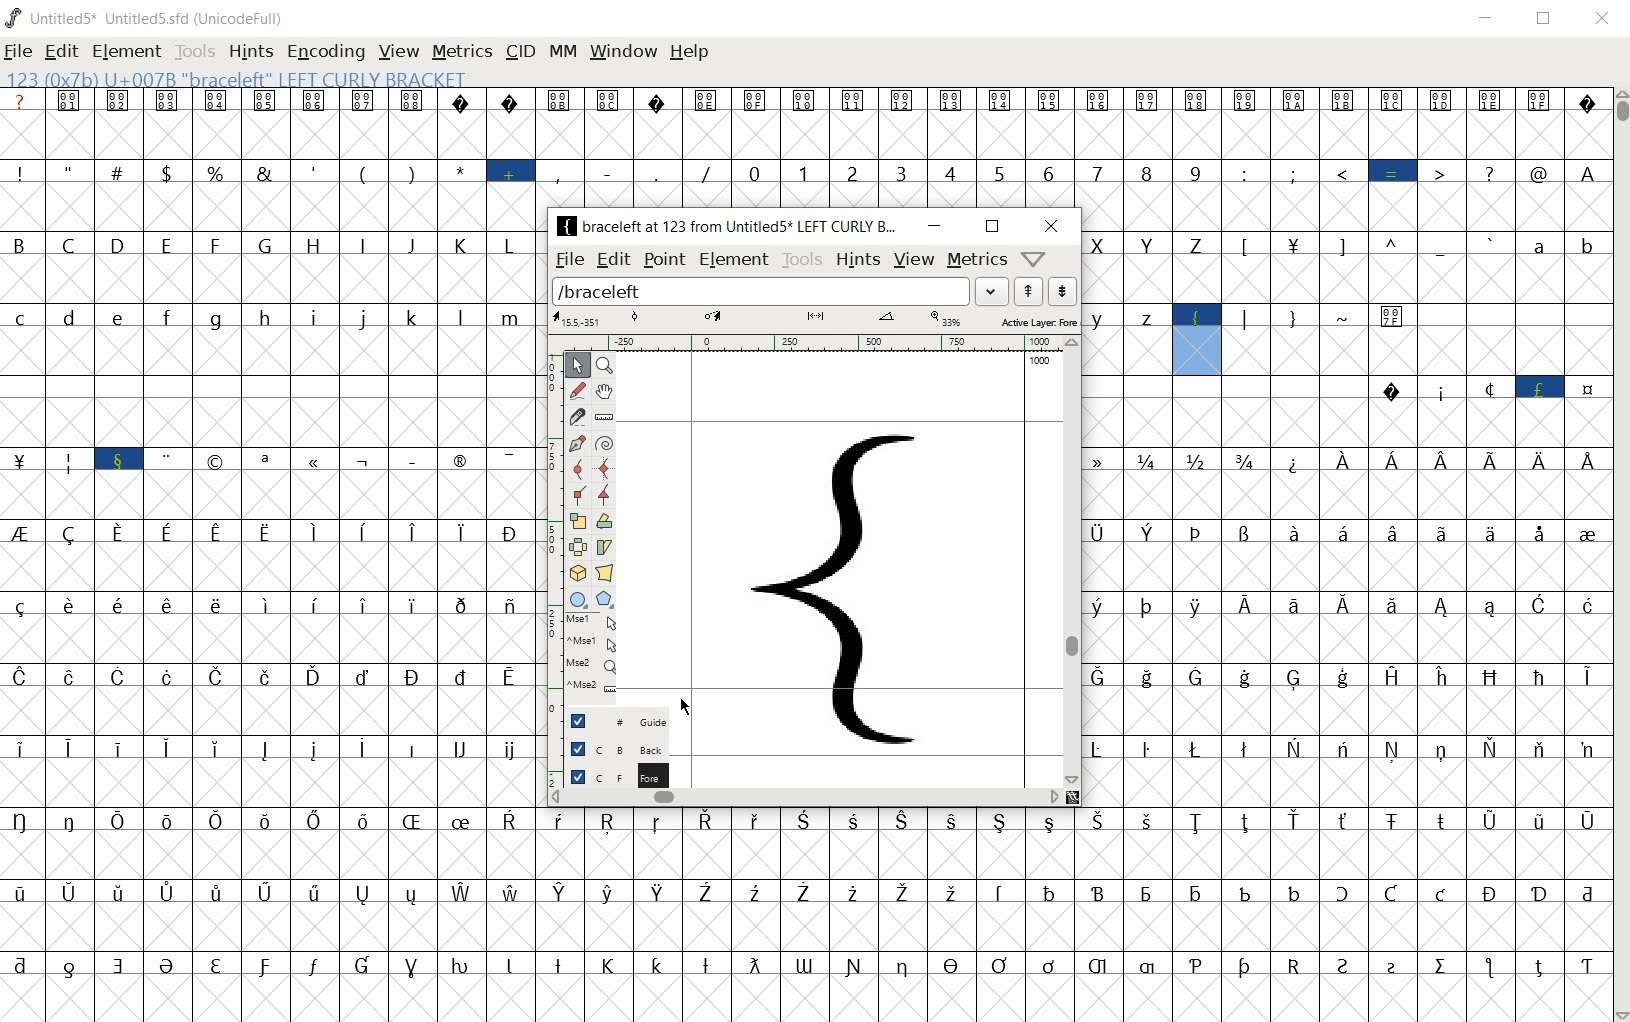  I want to click on scrollbar, so click(807, 797).